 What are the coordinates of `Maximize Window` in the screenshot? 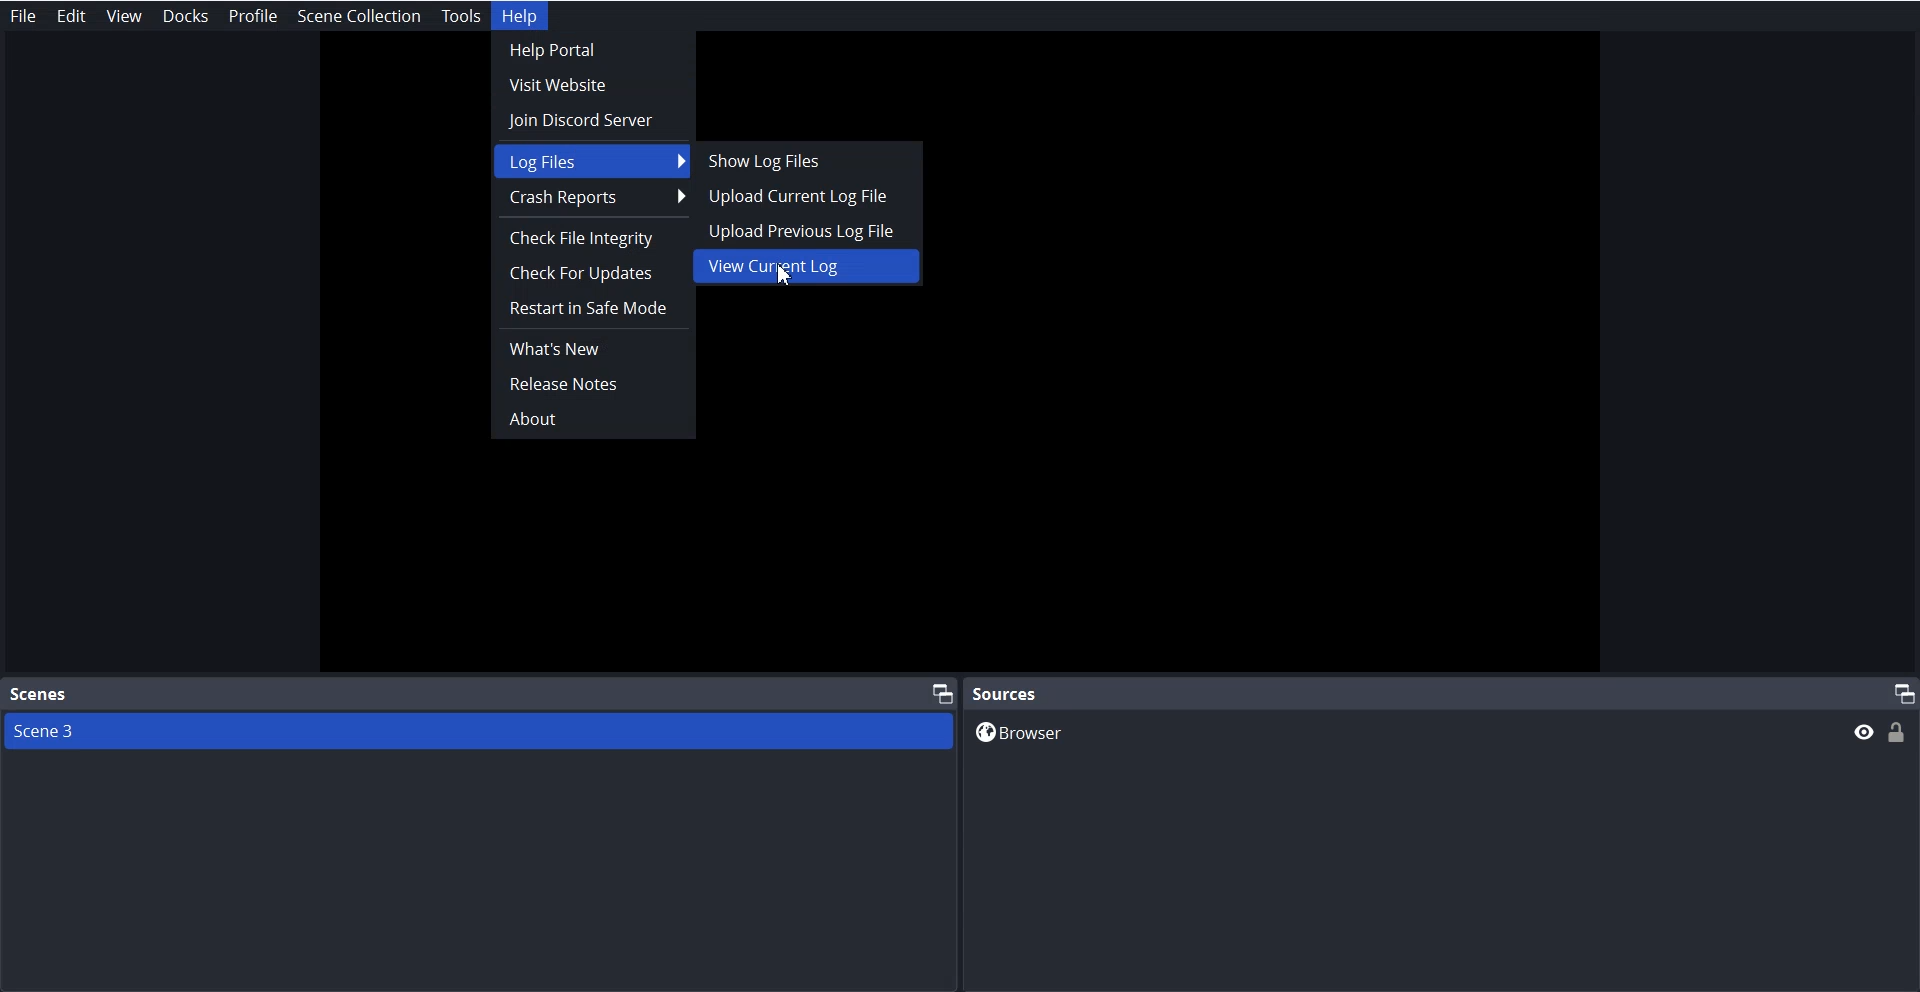 It's located at (932, 693).